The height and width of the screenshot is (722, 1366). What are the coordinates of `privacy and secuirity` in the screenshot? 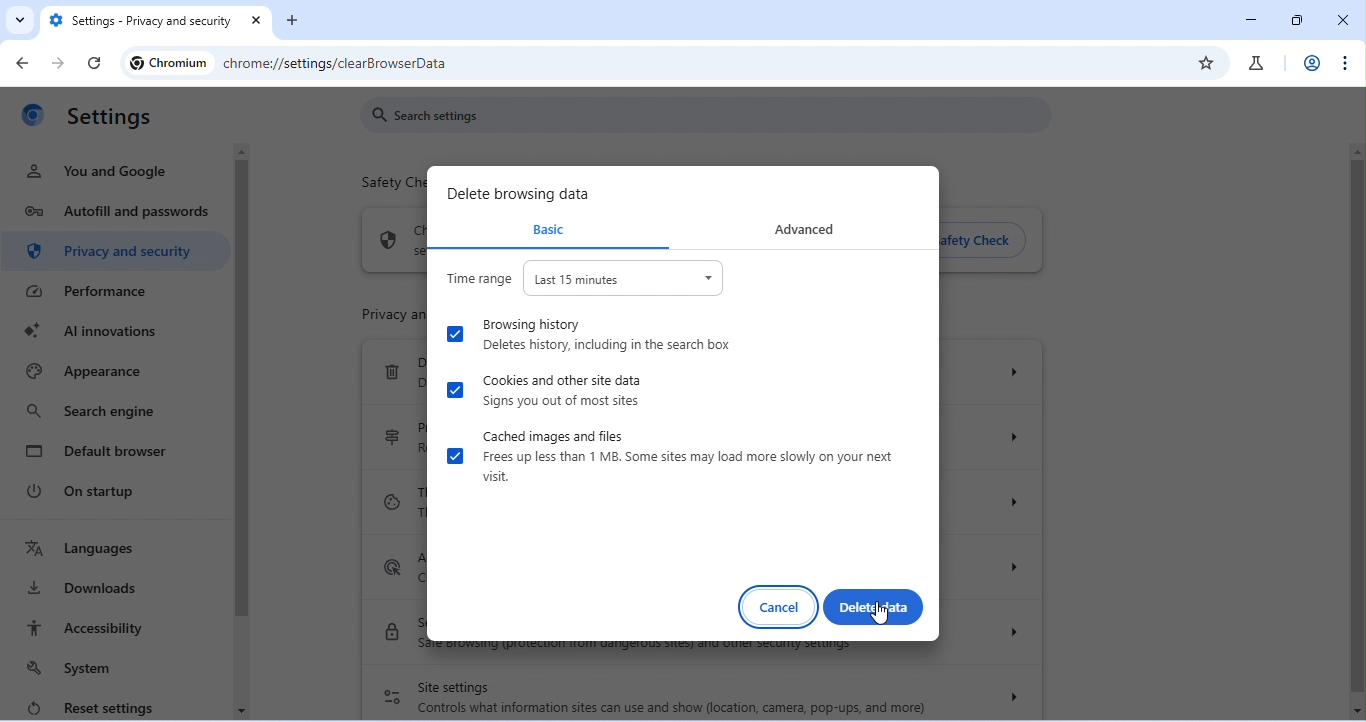 It's located at (116, 253).